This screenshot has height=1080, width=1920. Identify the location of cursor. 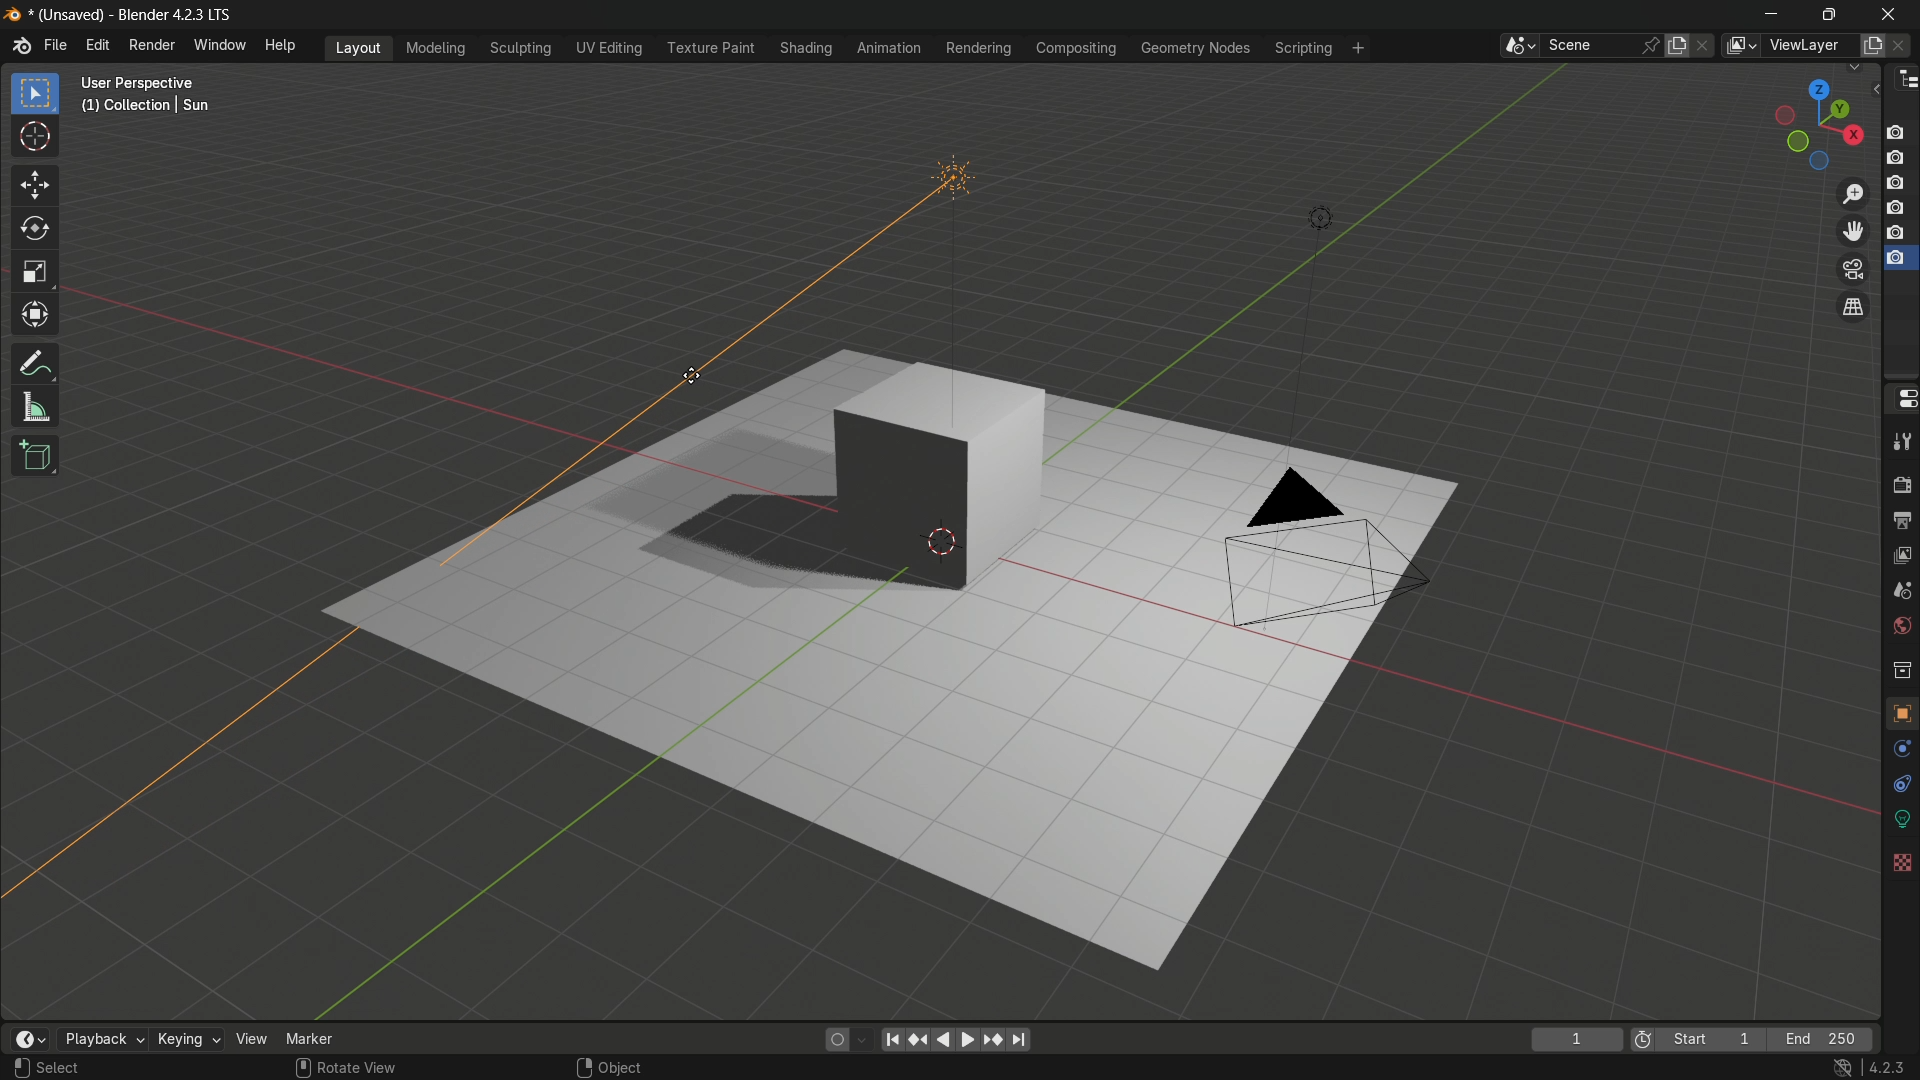
(693, 376).